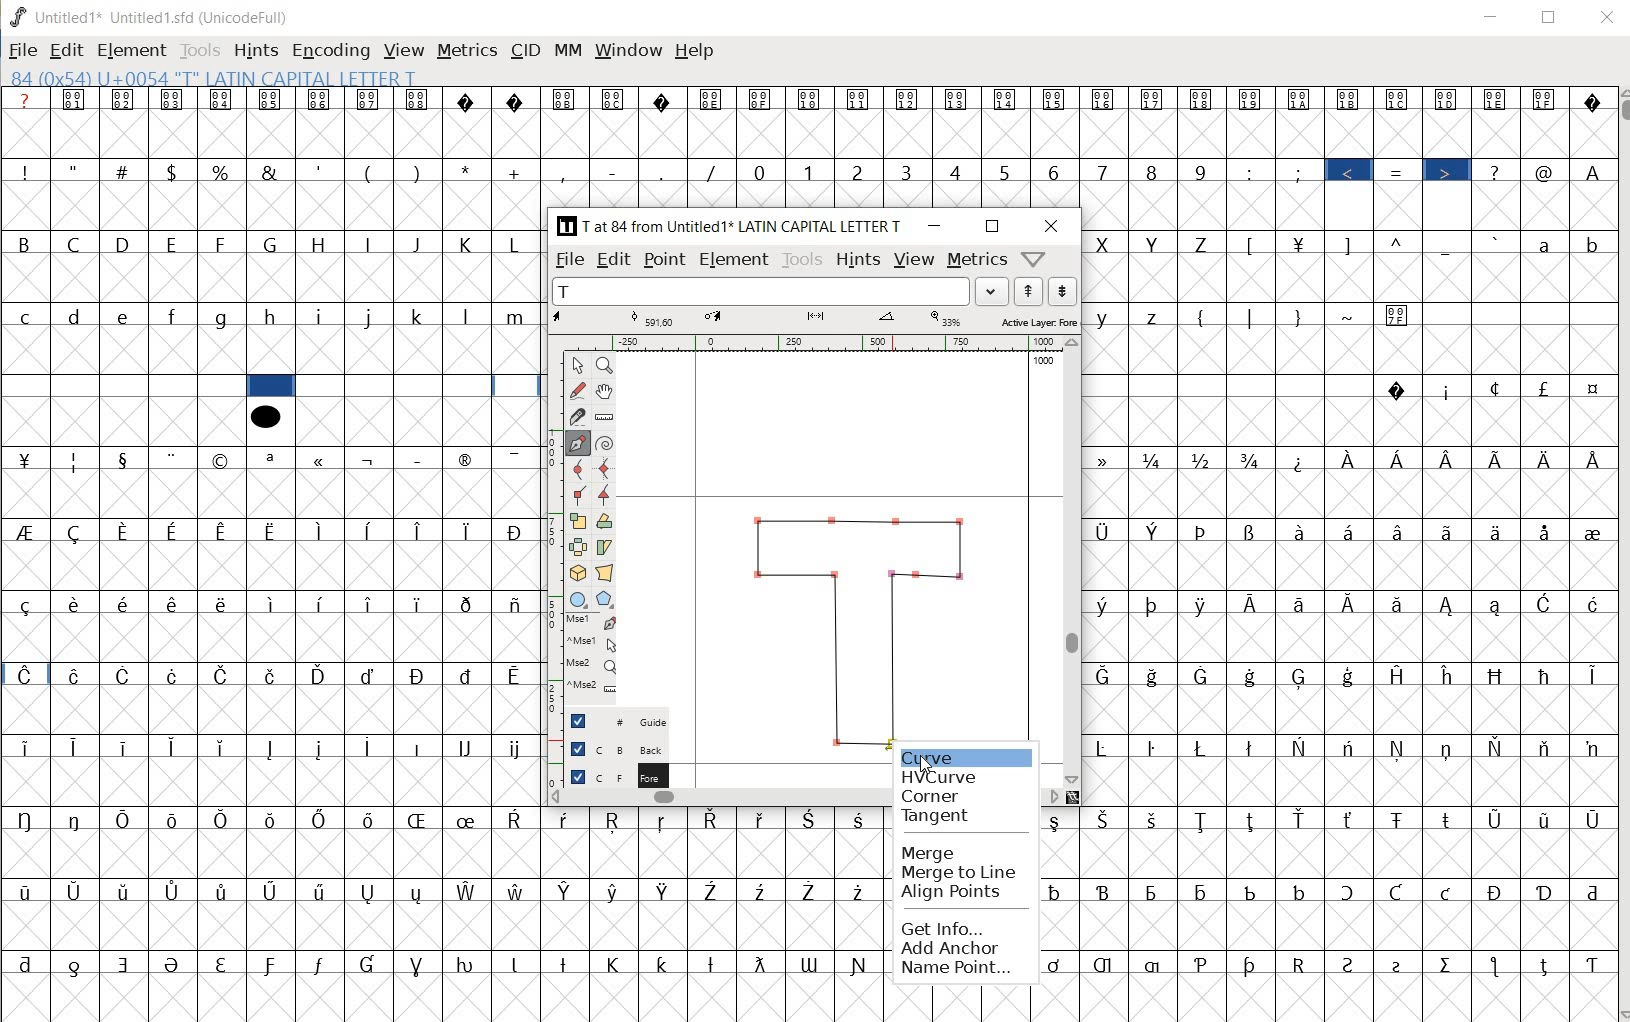 The height and width of the screenshot is (1022, 1630). Describe the element at coordinates (517, 749) in the screenshot. I see `Symbol` at that location.